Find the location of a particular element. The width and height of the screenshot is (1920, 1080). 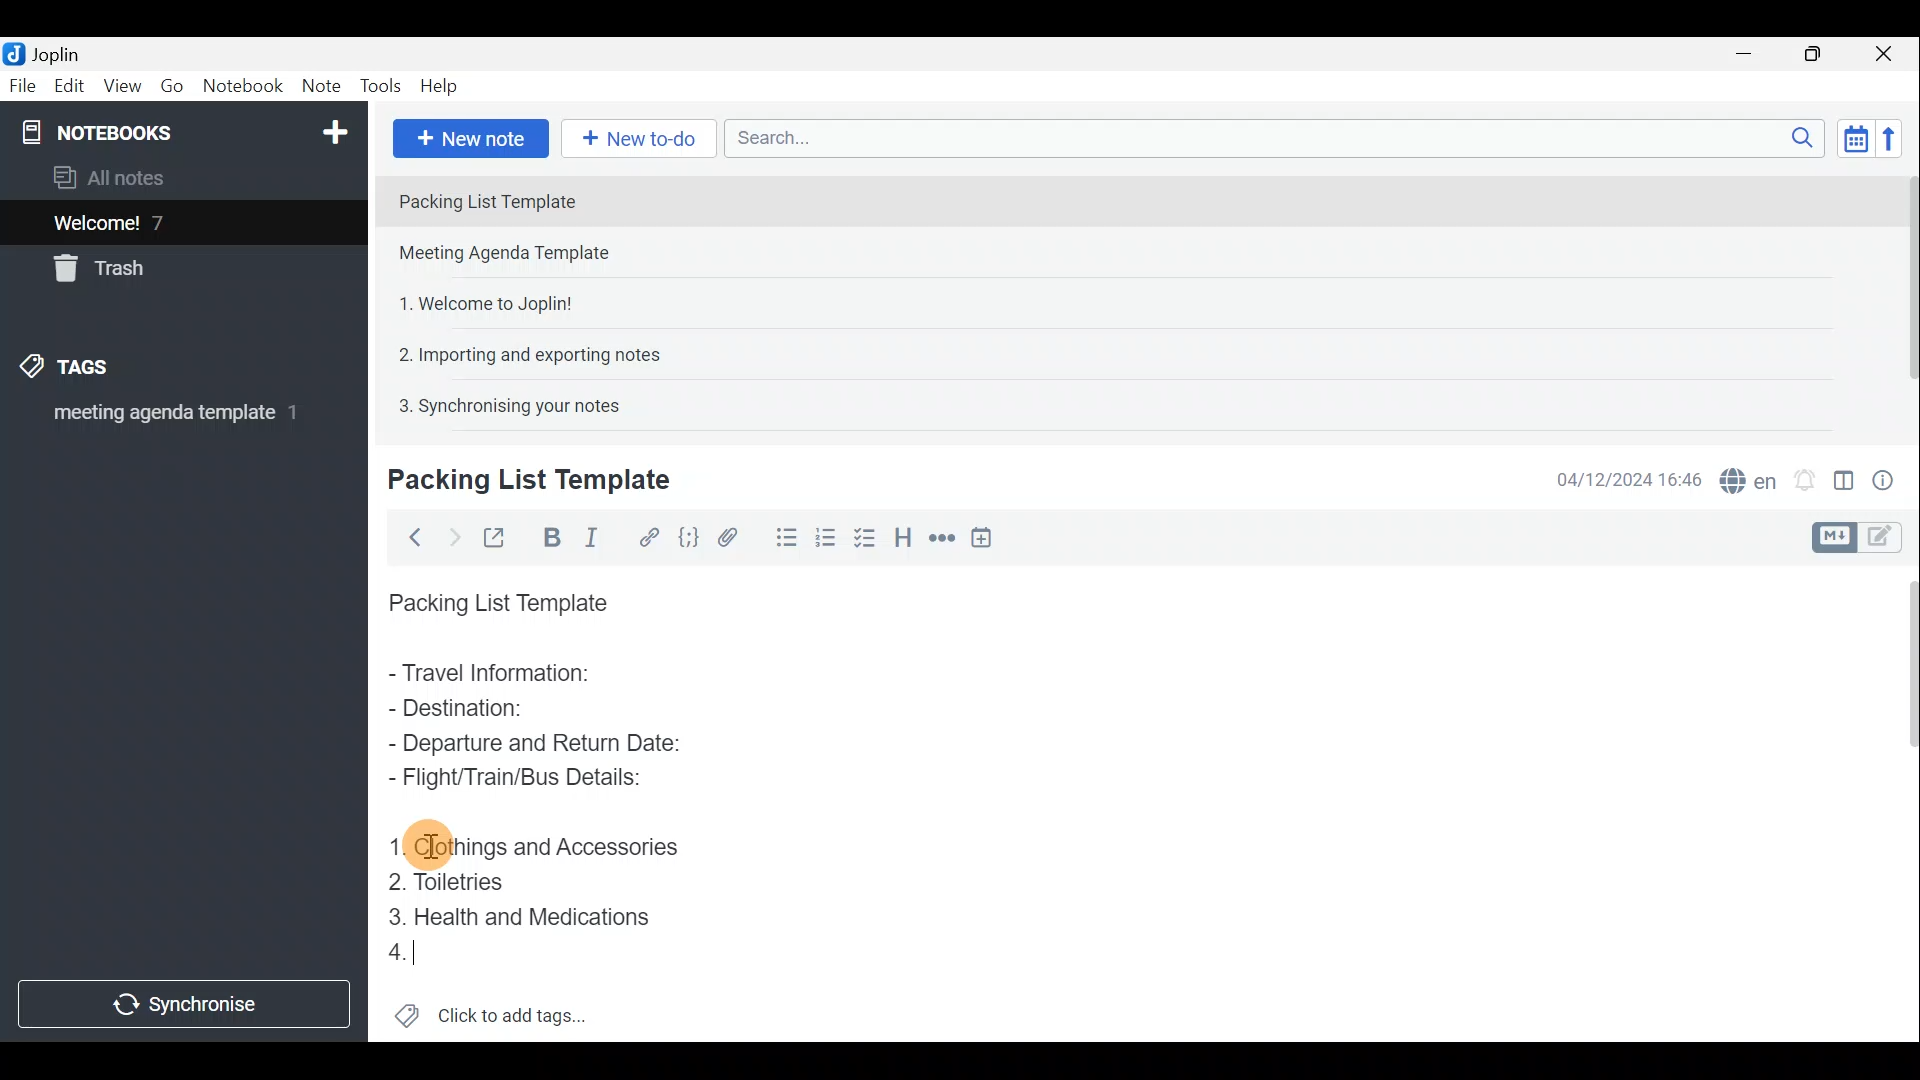

Click to add tags is located at coordinates (491, 1010).